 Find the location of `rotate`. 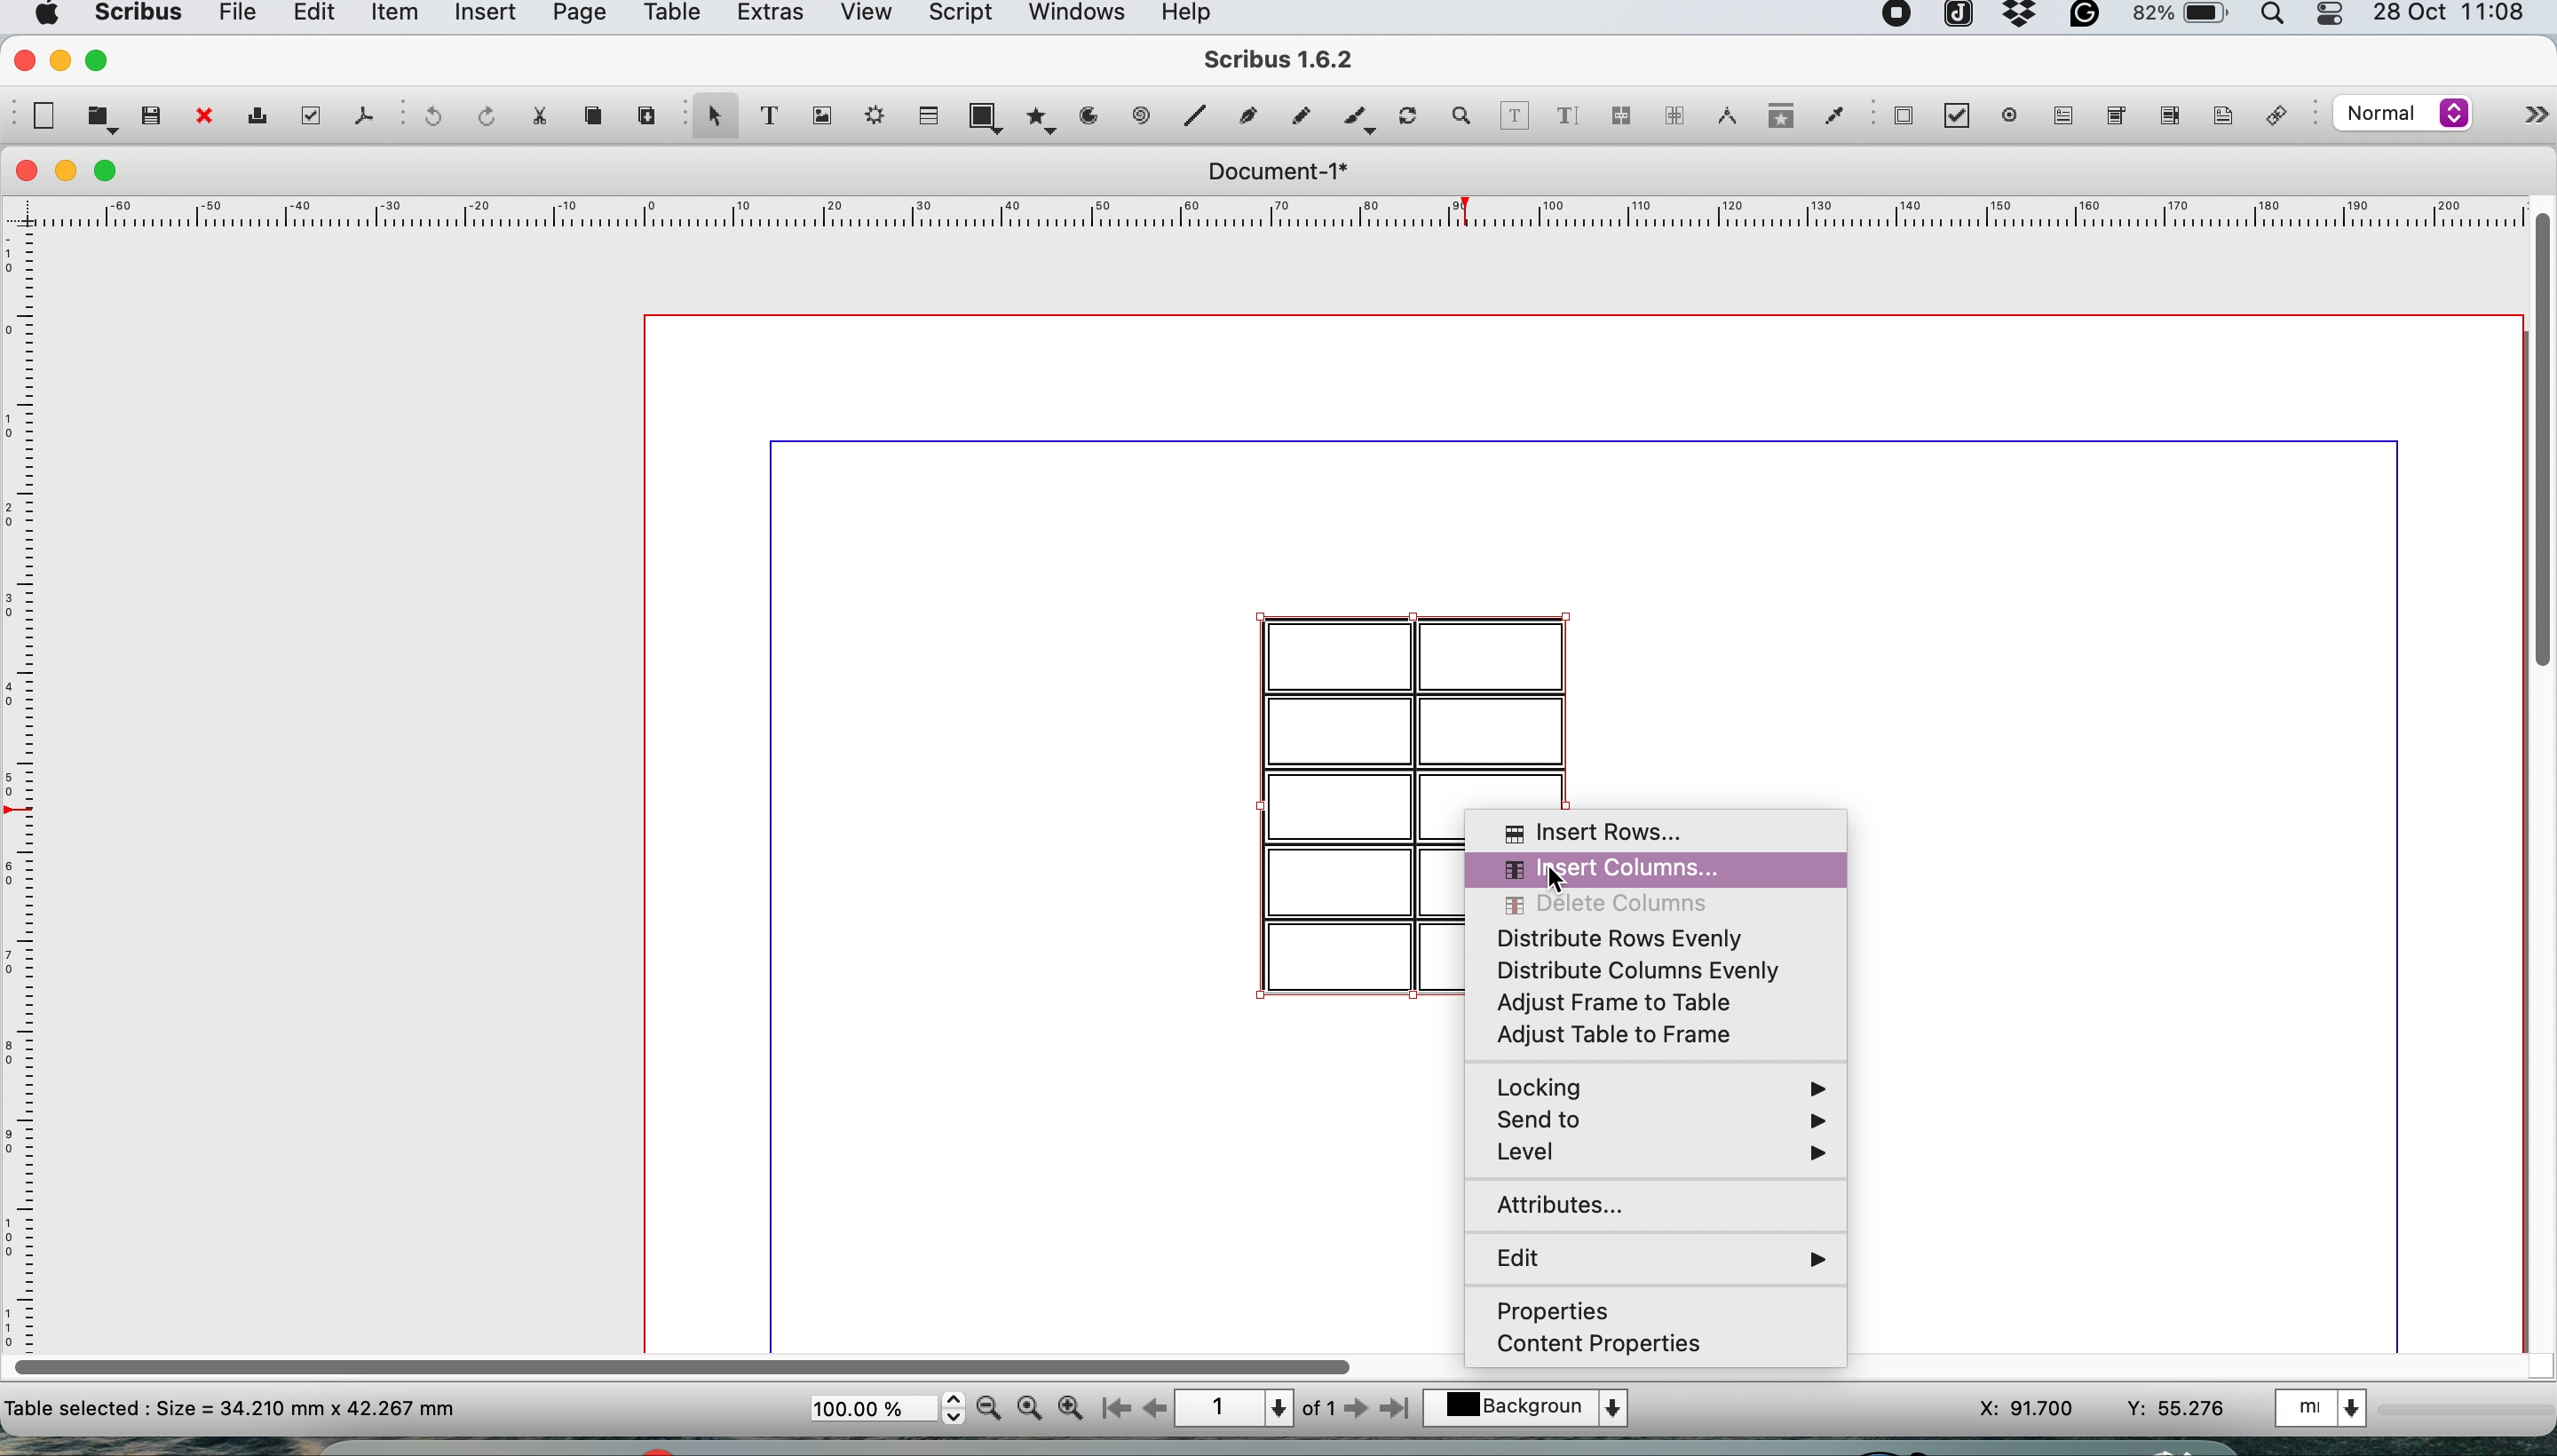

rotate is located at coordinates (1411, 118).